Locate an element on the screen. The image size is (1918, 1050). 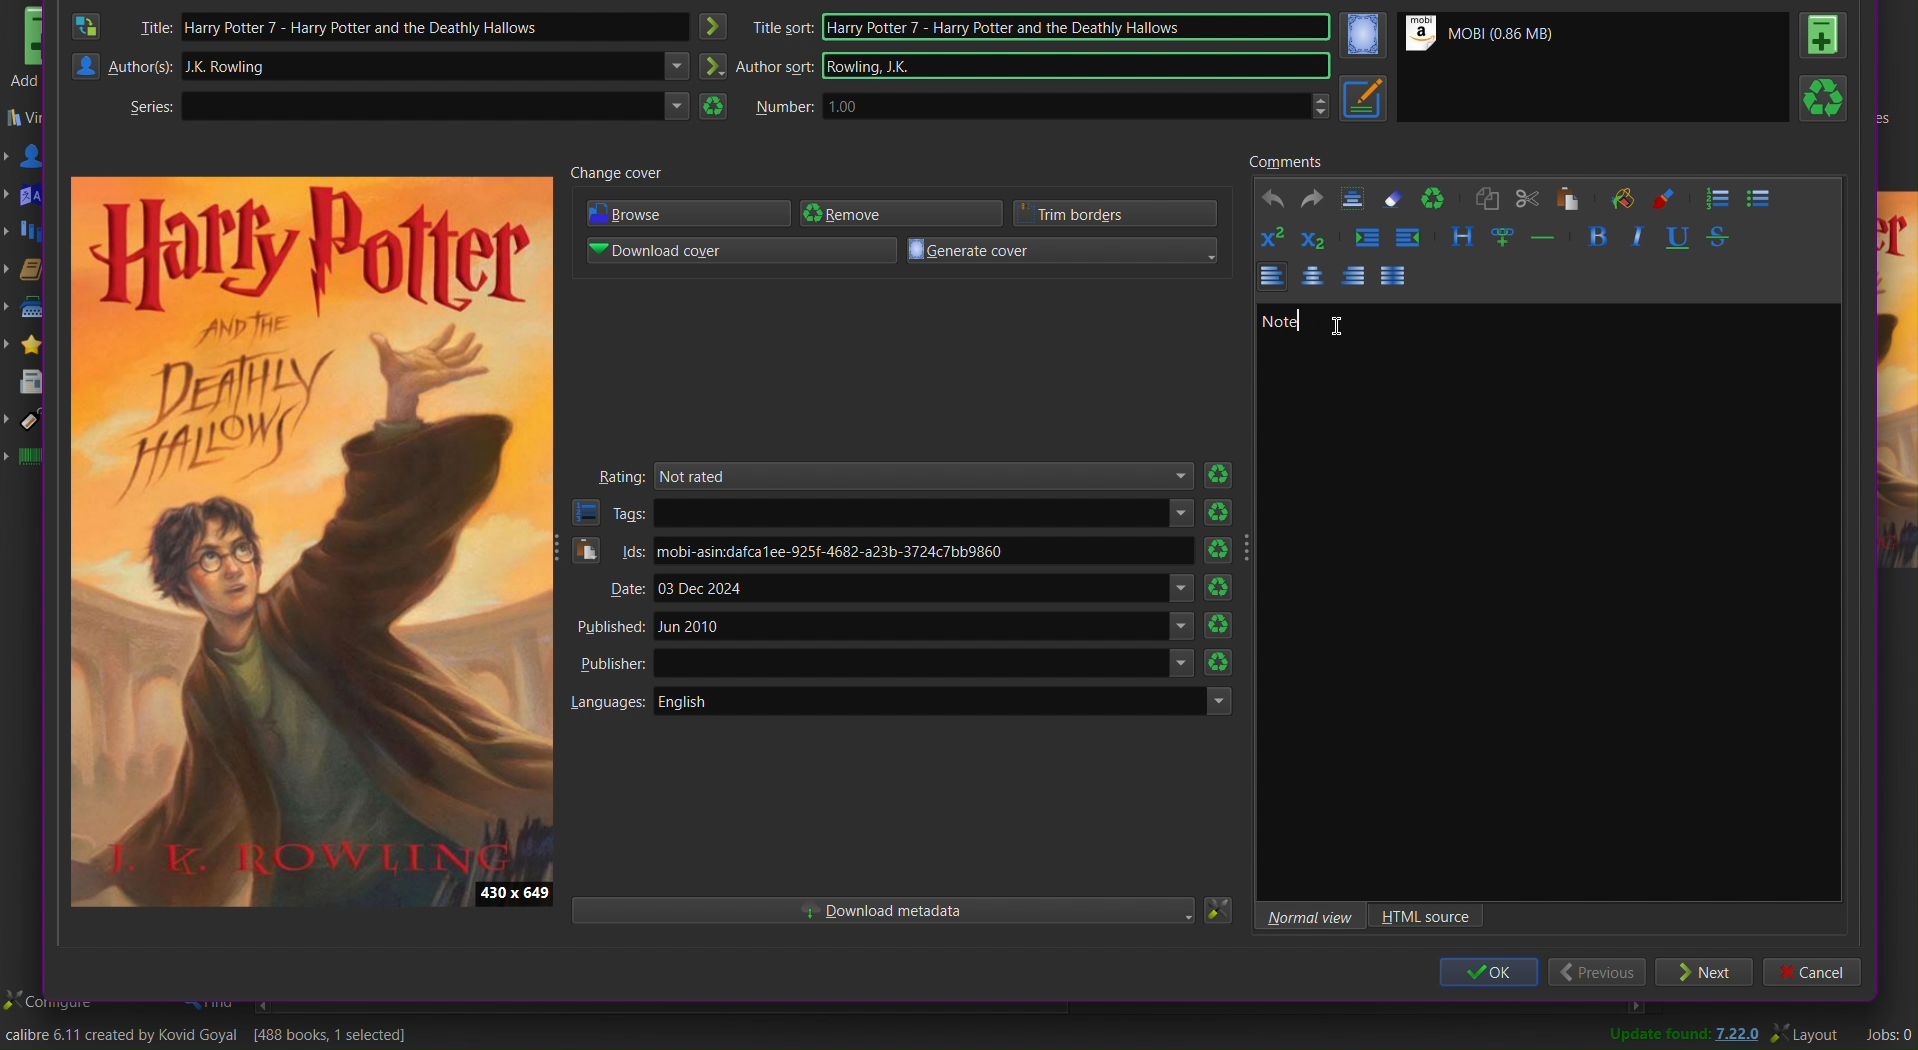
Refresh is located at coordinates (1216, 545).